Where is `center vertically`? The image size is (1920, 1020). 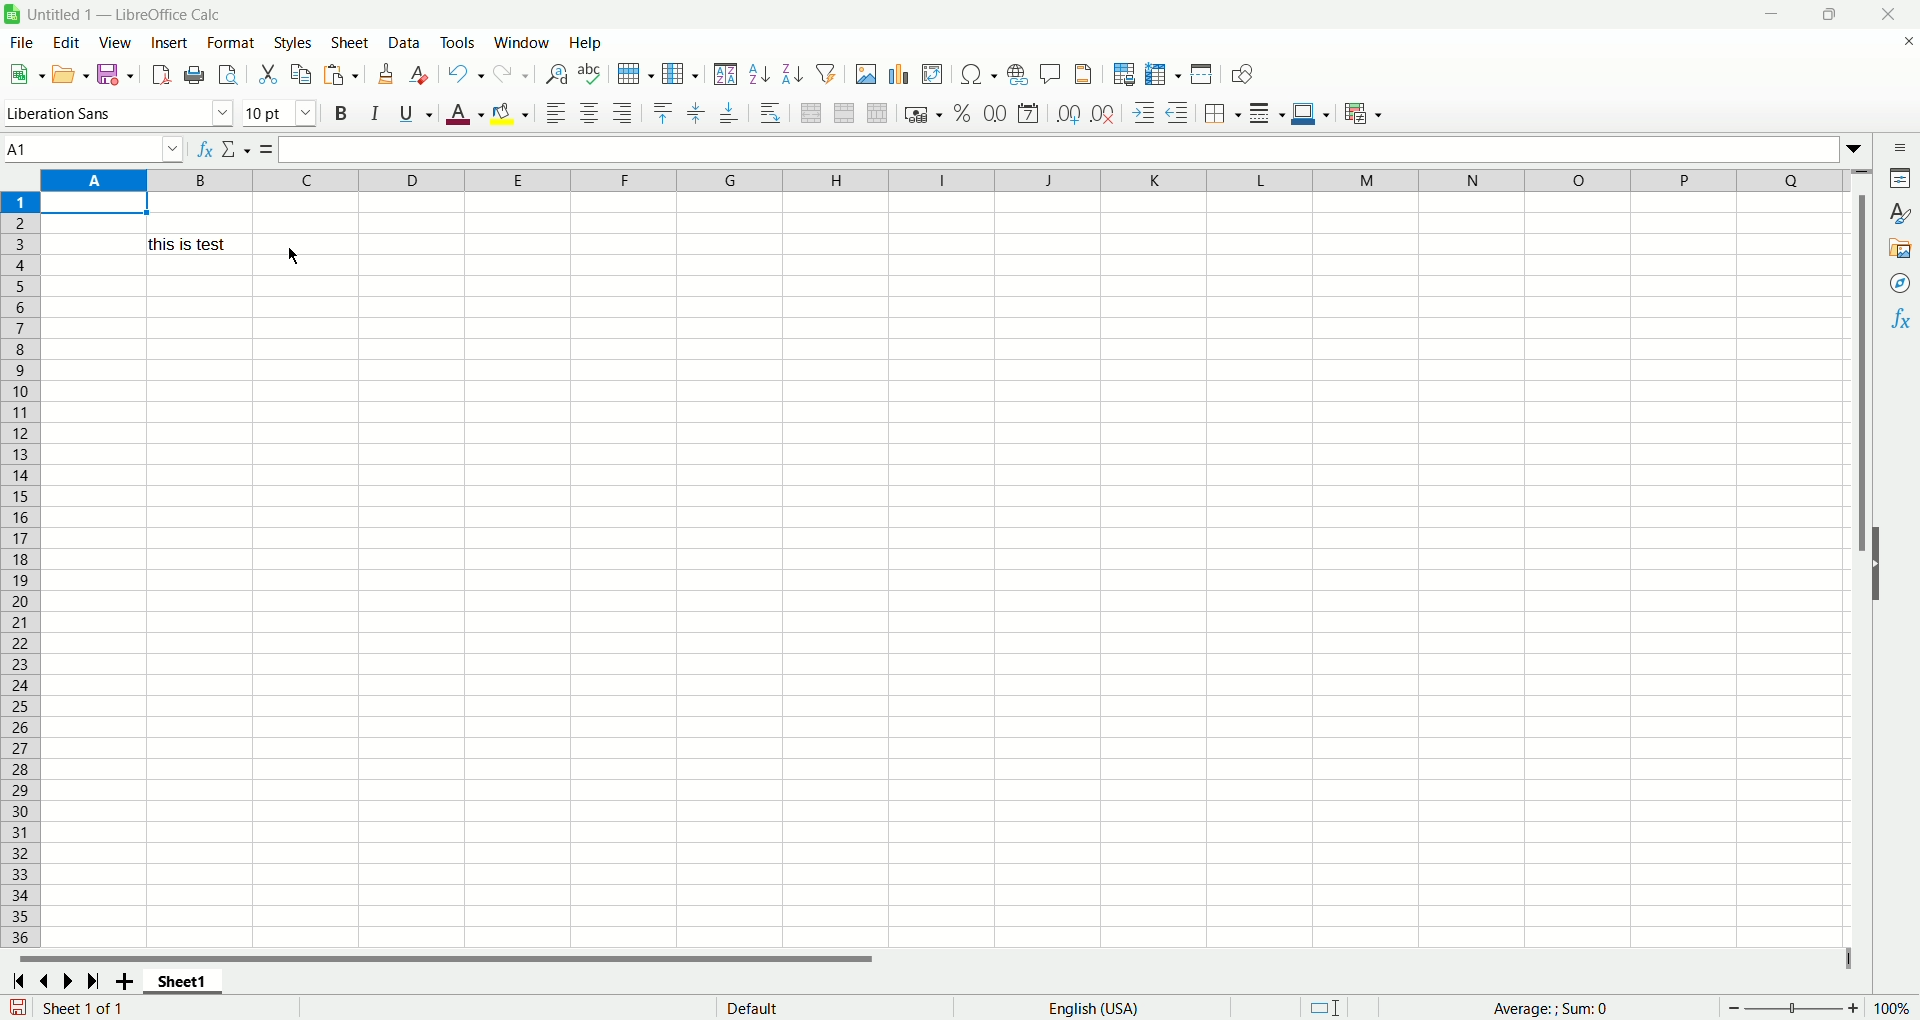
center vertically is located at coordinates (695, 113).